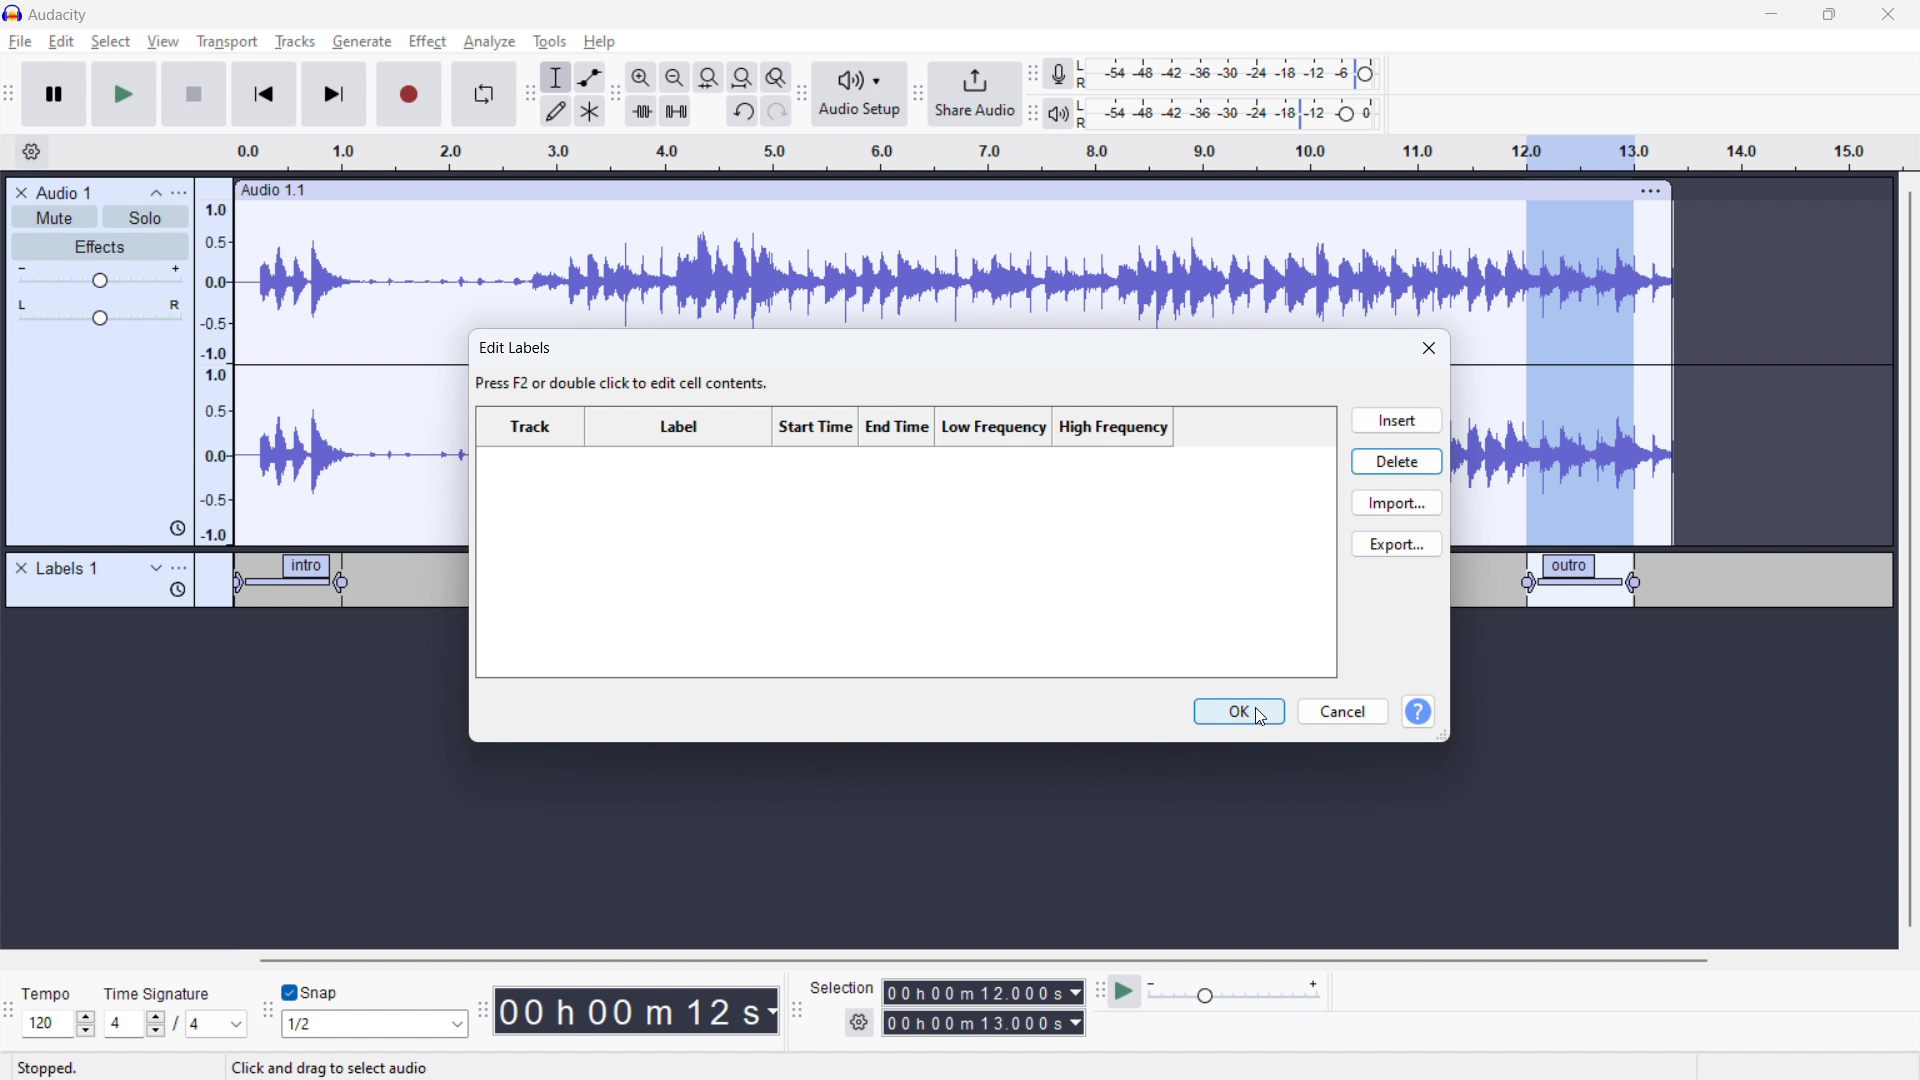 This screenshot has width=1920, height=1080. Describe the element at coordinates (100, 313) in the screenshot. I see `pan` at that location.